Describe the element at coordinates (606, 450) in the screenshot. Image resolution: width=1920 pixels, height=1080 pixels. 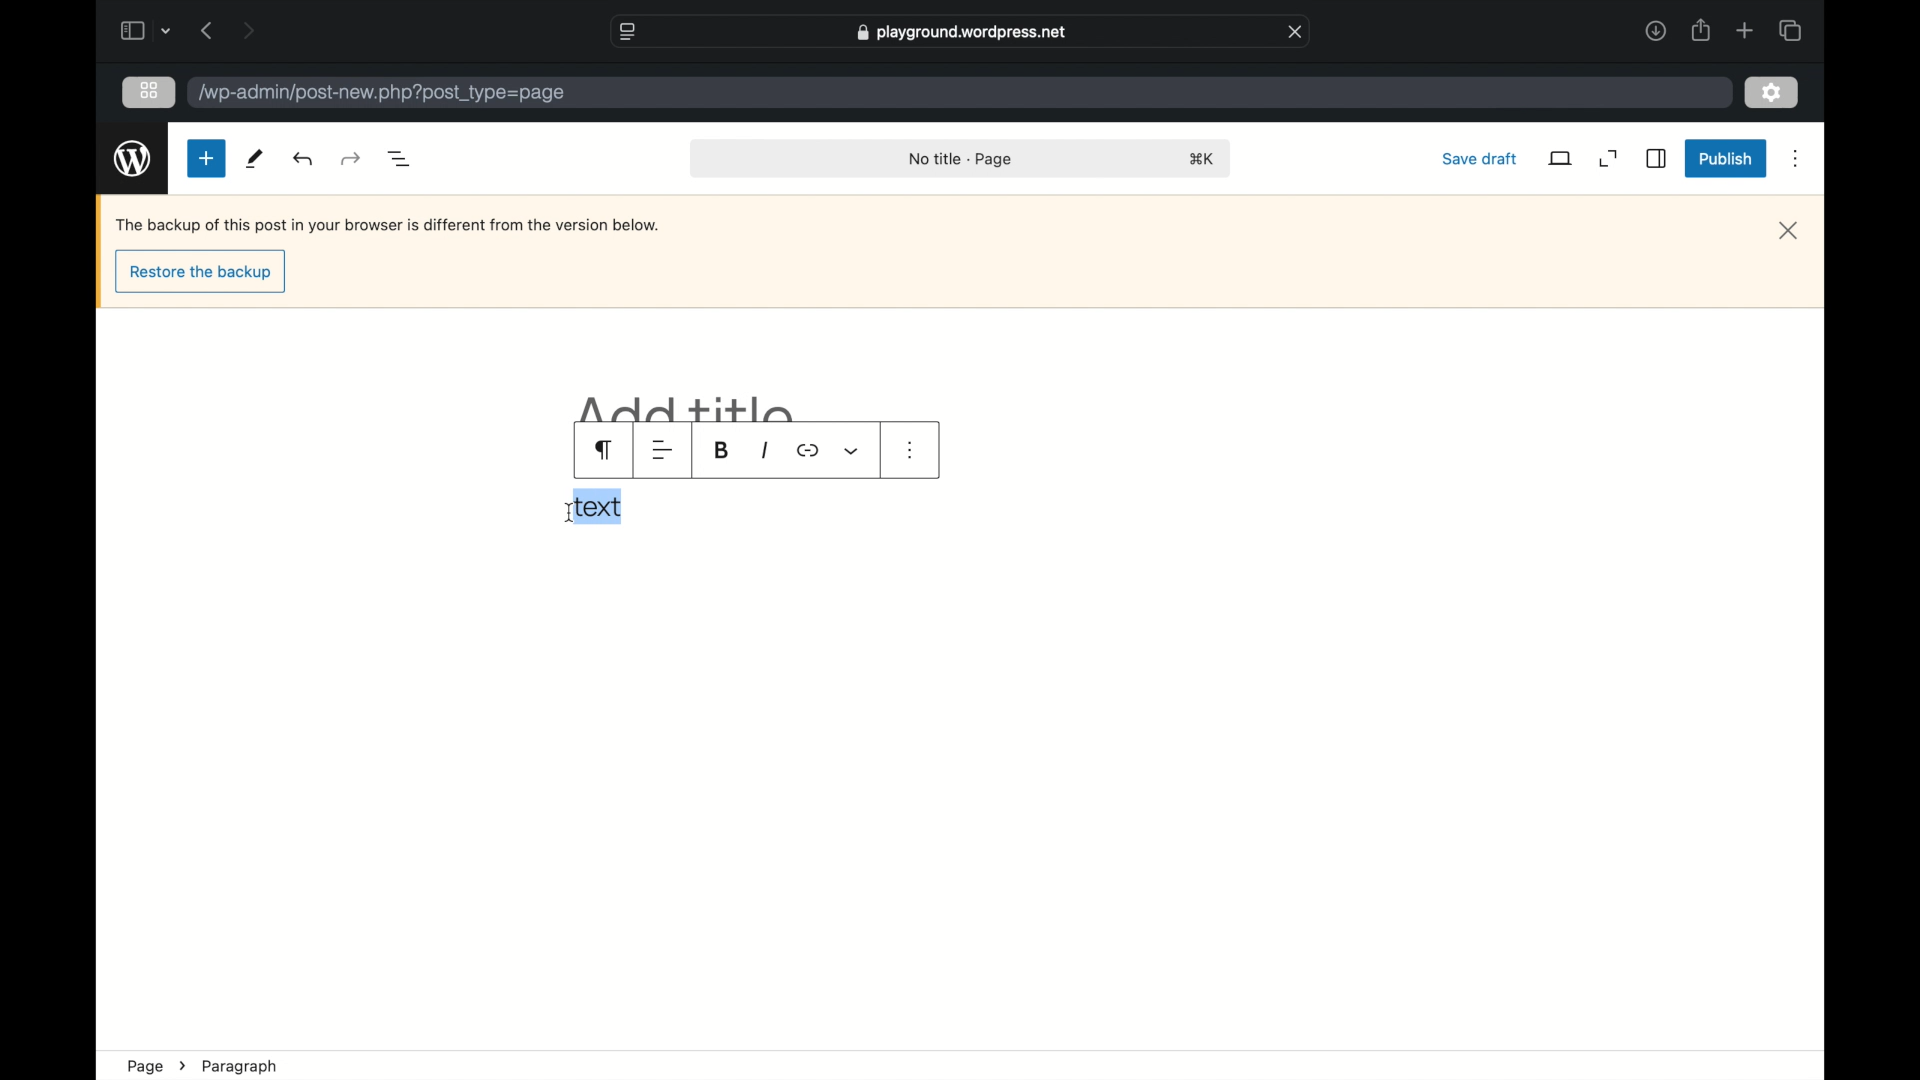
I see `paragraph` at that location.